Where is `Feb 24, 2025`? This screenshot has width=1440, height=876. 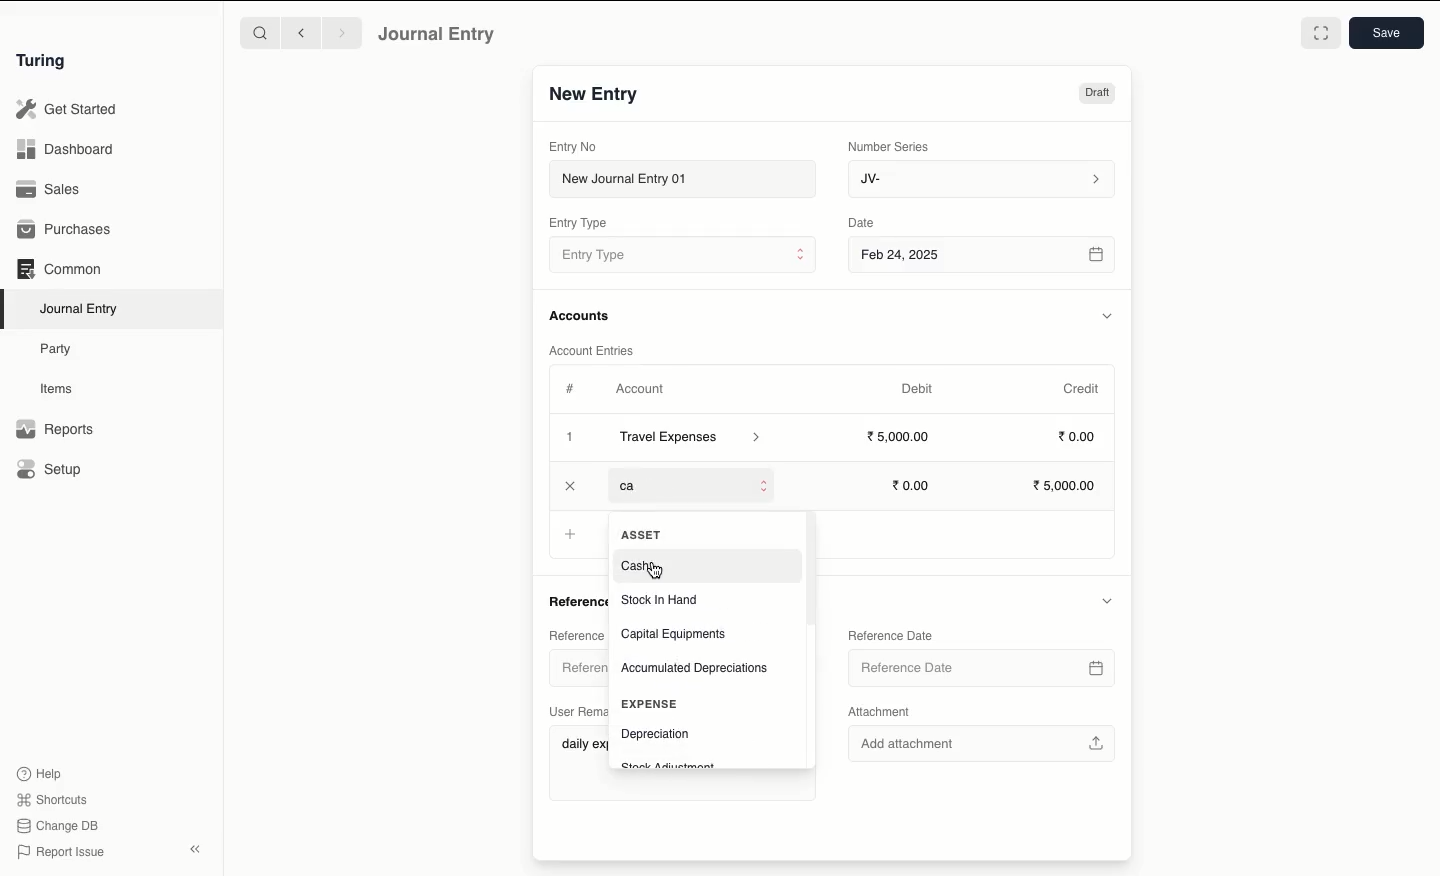
Feb 24, 2025 is located at coordinates (984, 257).